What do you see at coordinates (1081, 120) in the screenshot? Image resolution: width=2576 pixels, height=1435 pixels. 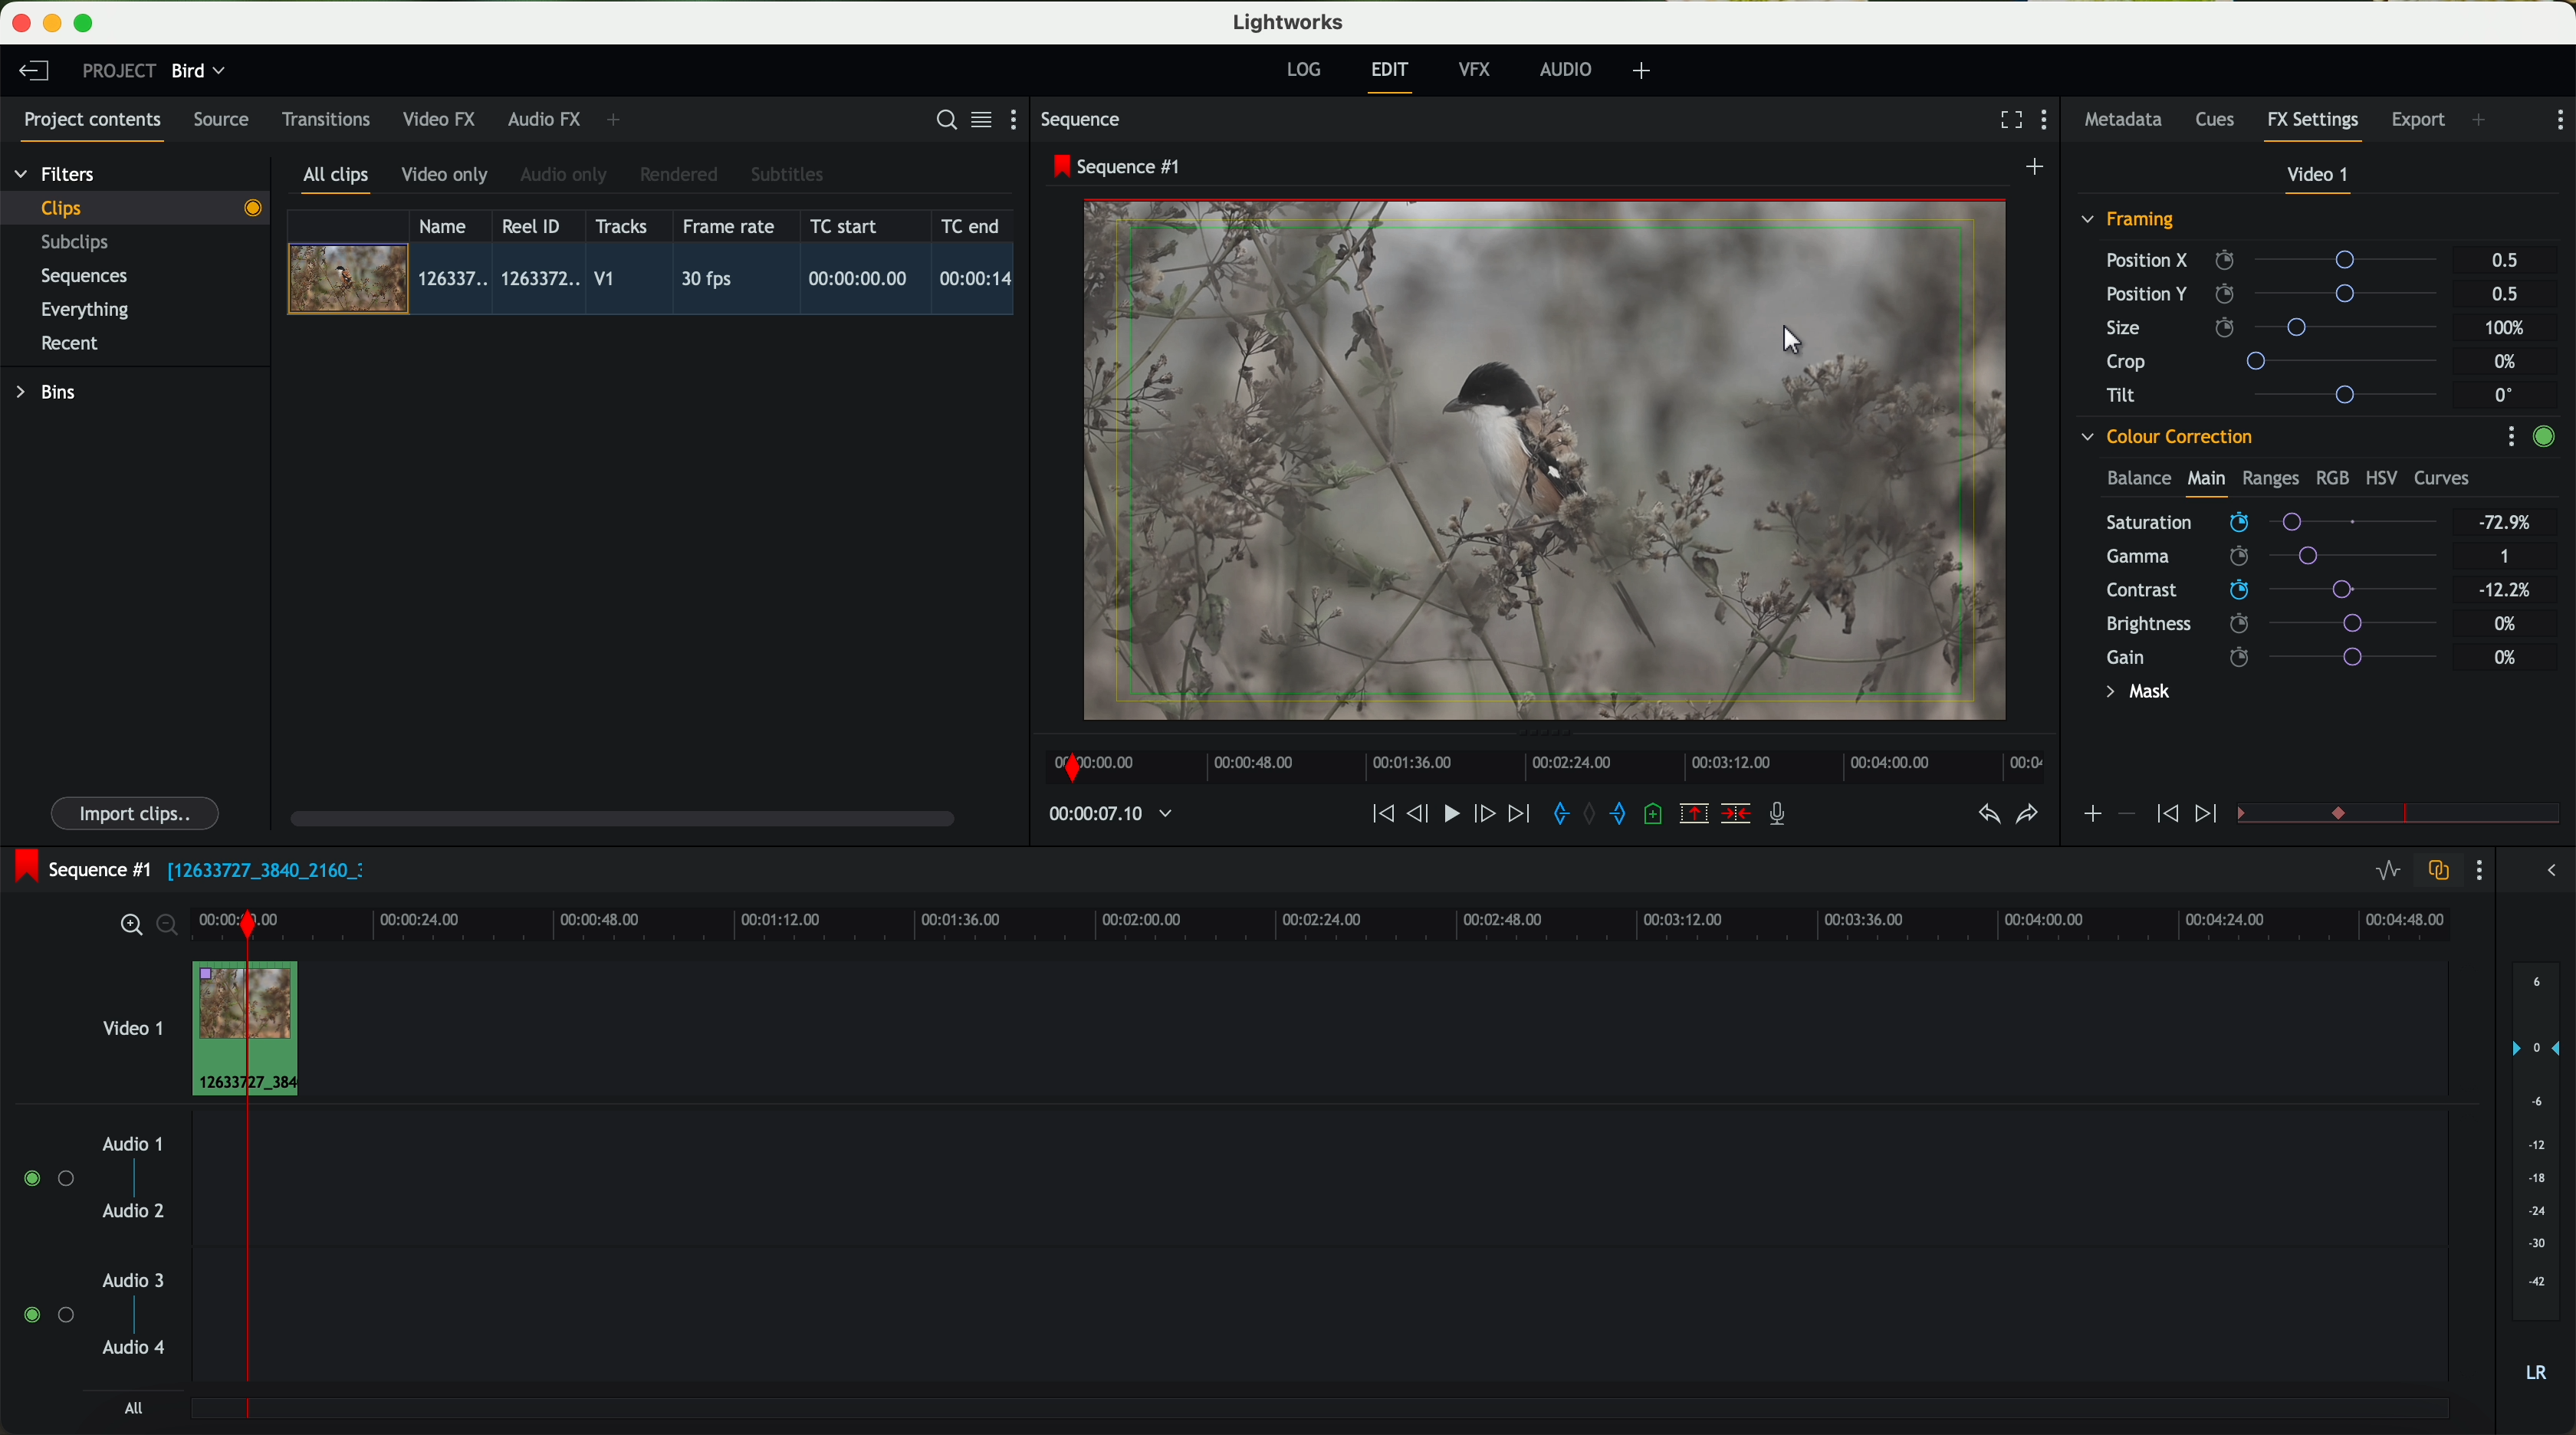 I see `sequence` at bounding box center [1081, 120].